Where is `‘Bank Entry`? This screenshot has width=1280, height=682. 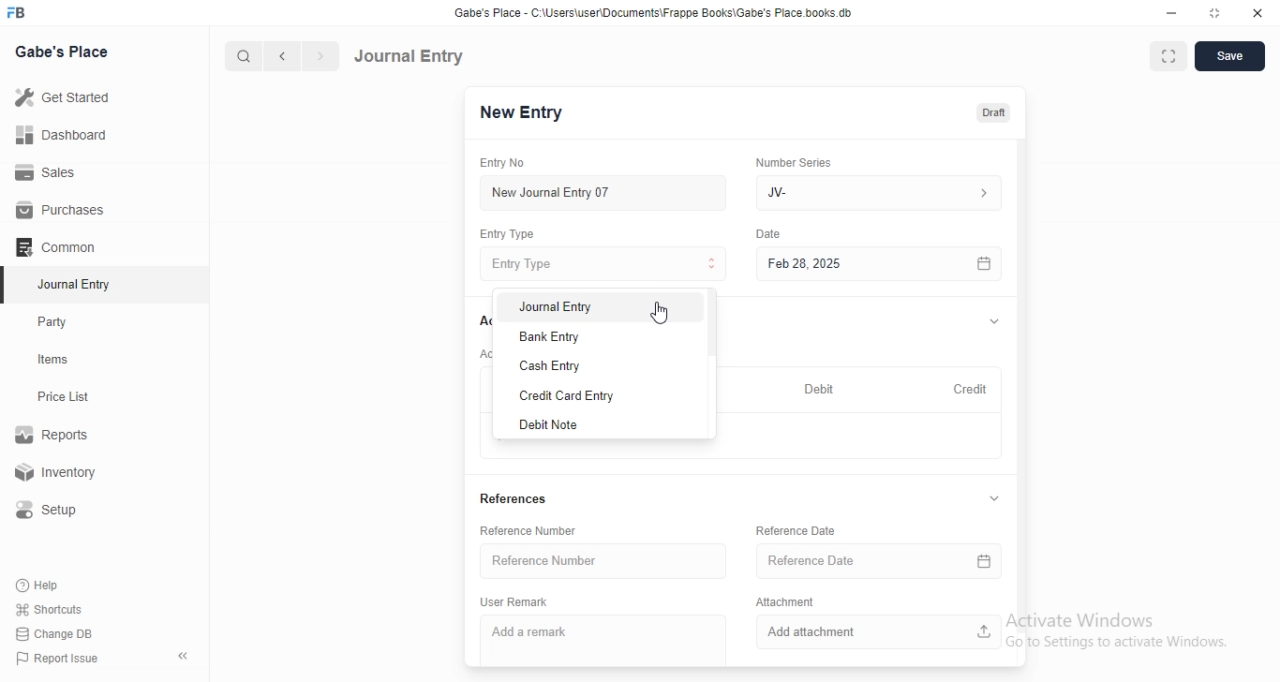
‘Bank Entry is located at coordinates (550, 336).